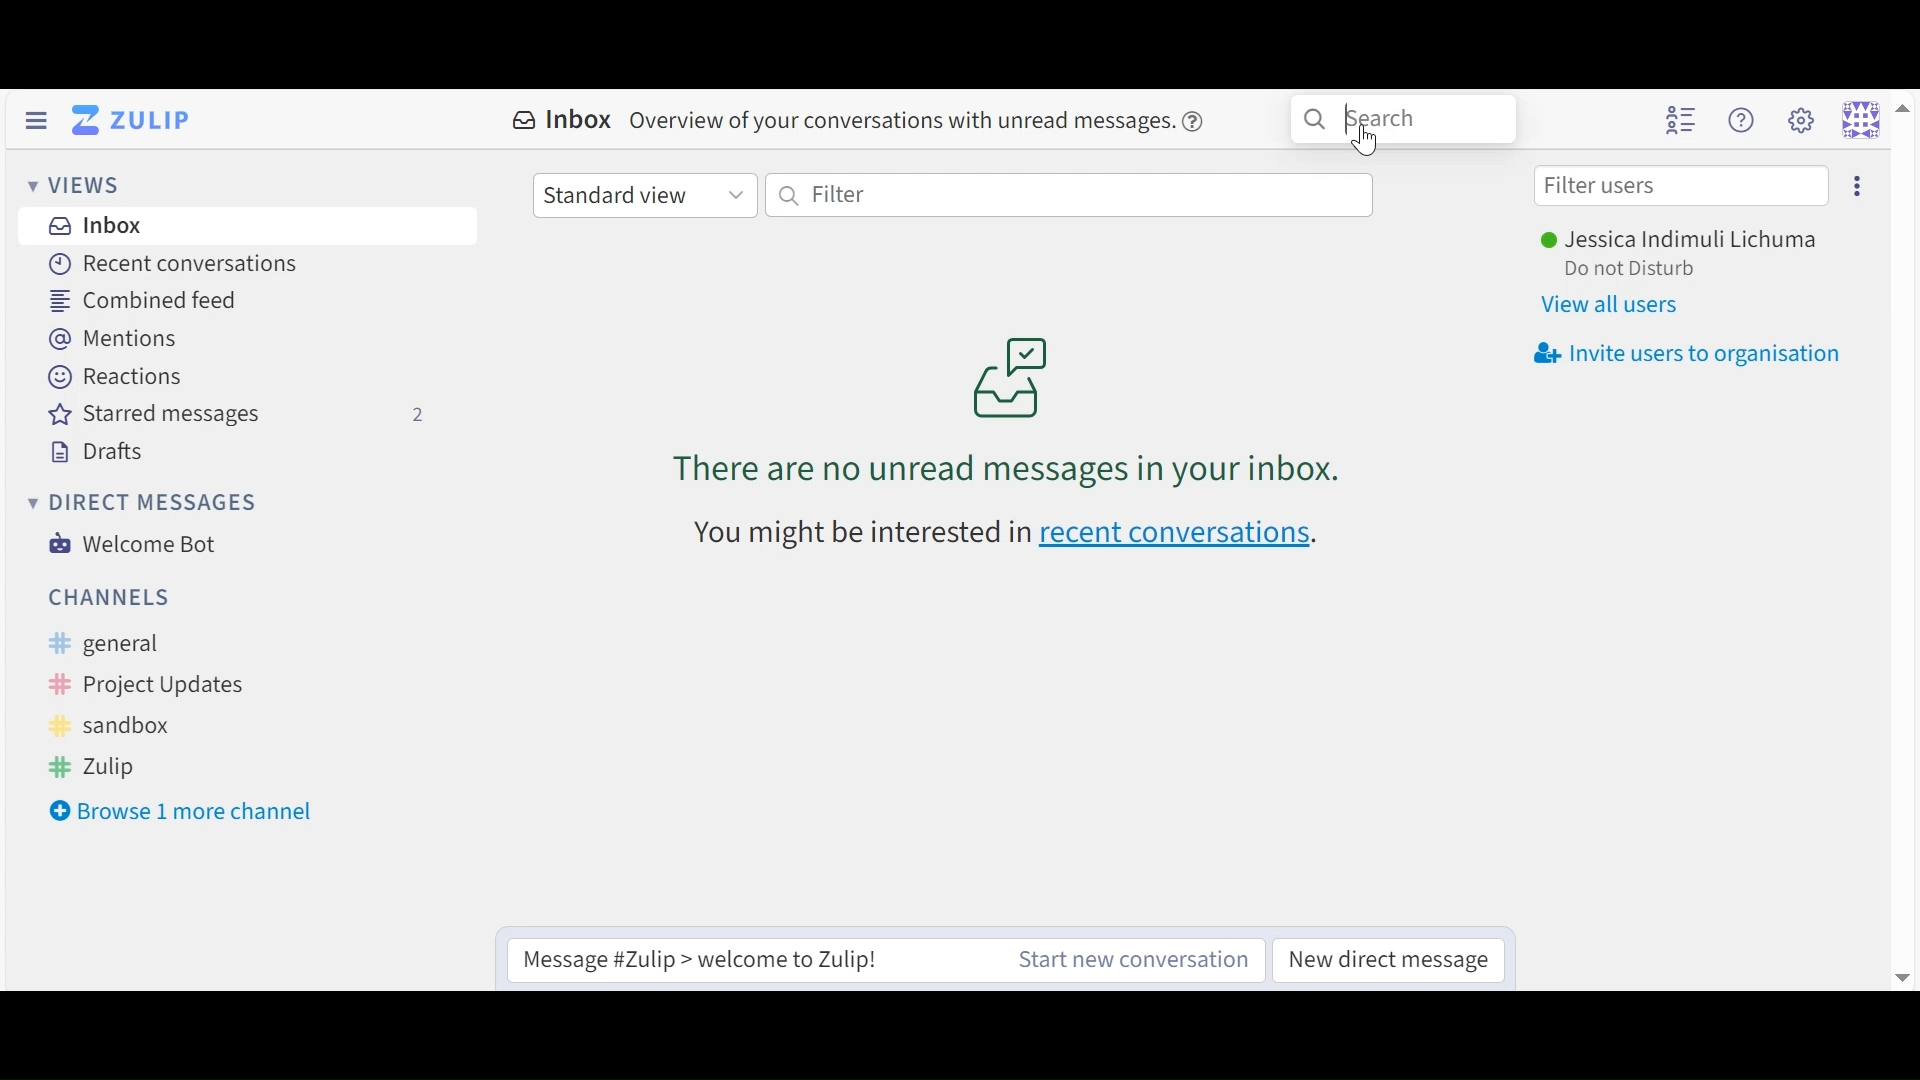  I want to click on Starred messages, so click(247, 417).